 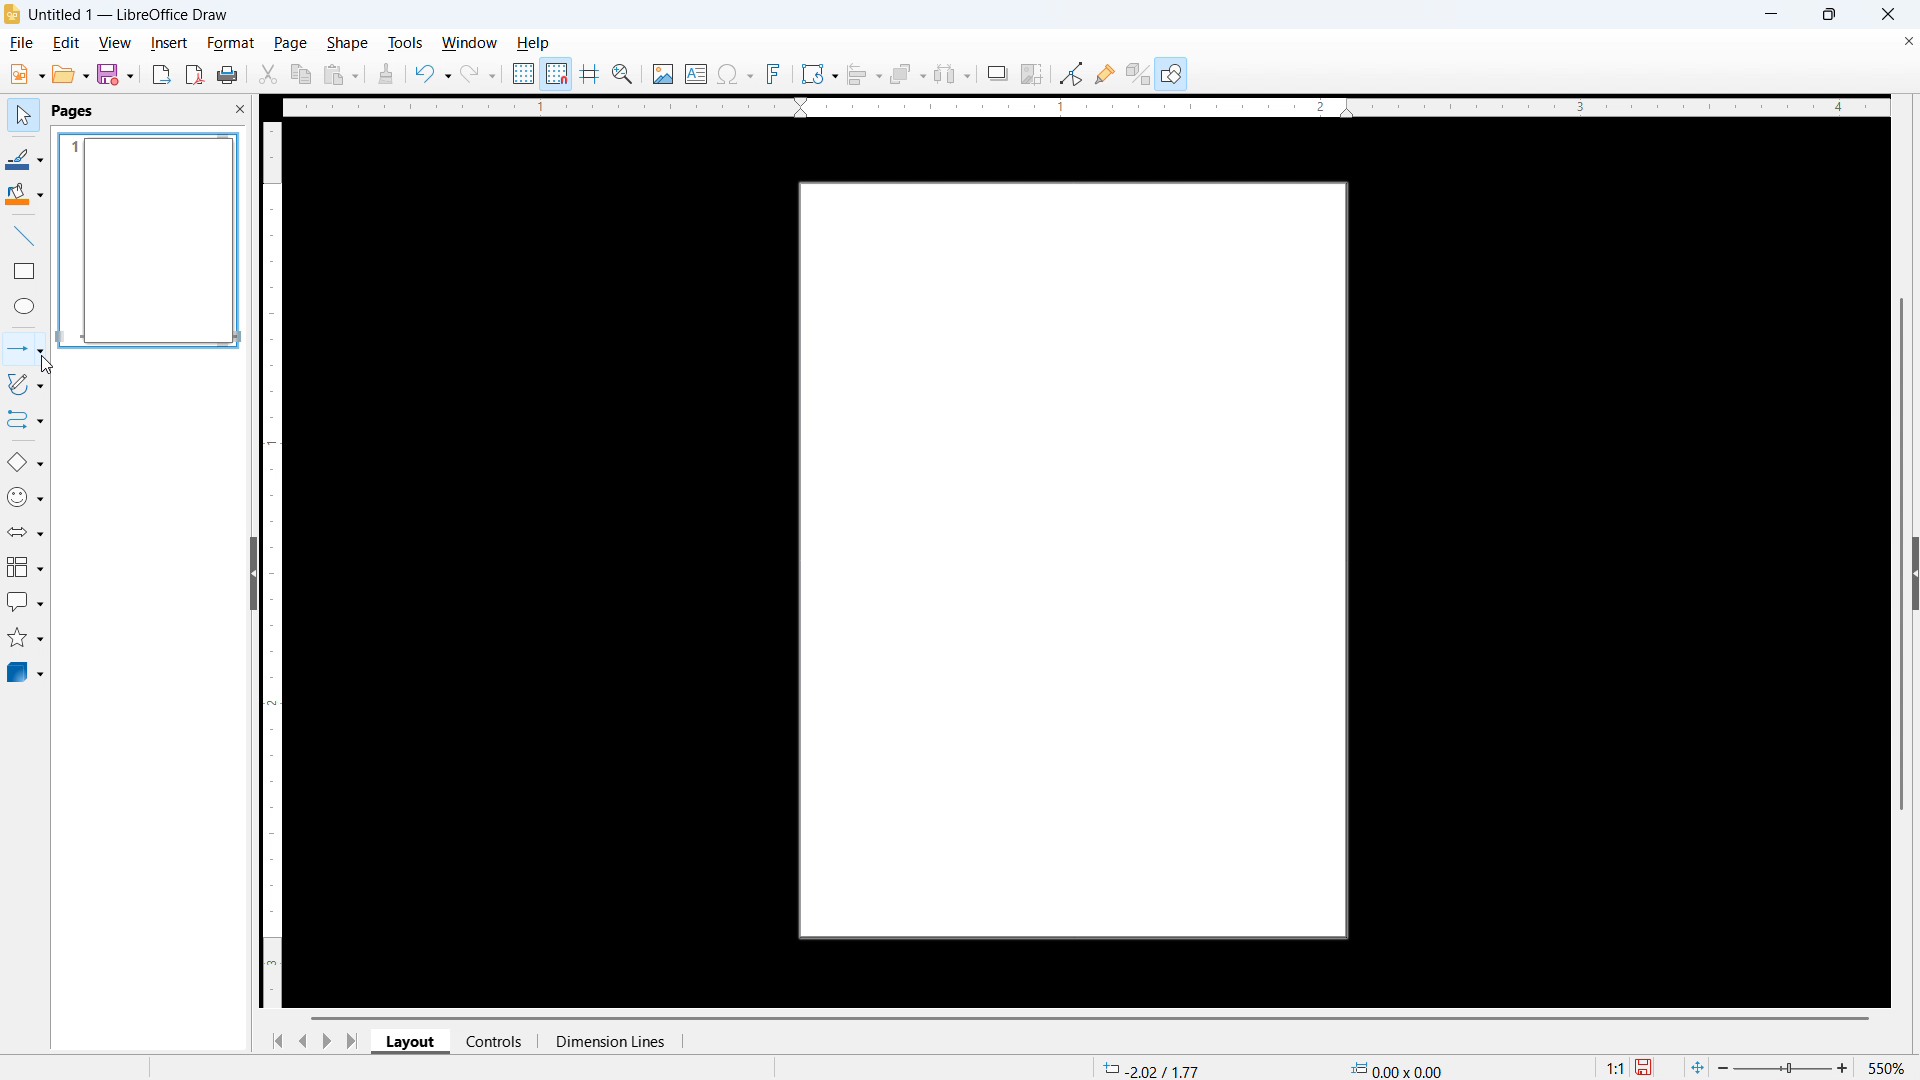 I want to click on Maximise , so click(x=1830, y=14).